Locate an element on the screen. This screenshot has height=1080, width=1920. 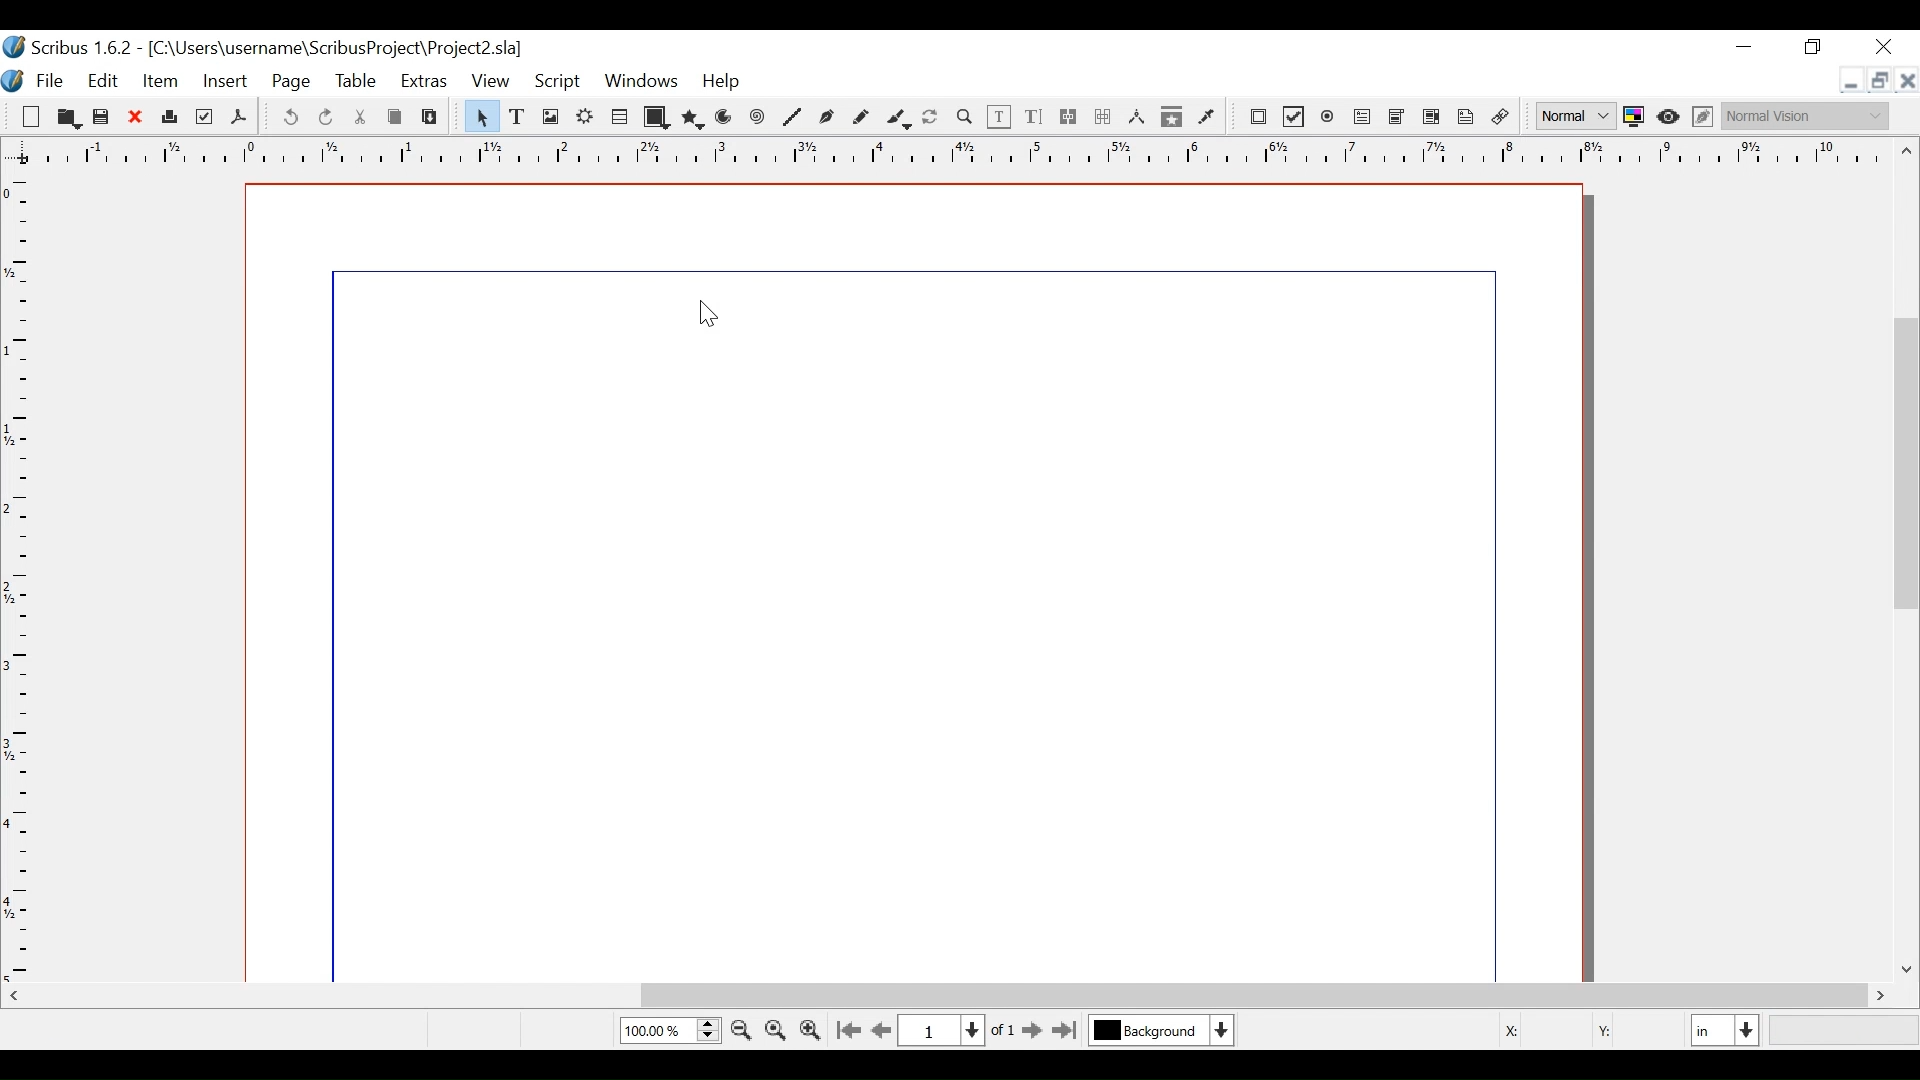
PDF List Box is located at coordinates (1396, 117).